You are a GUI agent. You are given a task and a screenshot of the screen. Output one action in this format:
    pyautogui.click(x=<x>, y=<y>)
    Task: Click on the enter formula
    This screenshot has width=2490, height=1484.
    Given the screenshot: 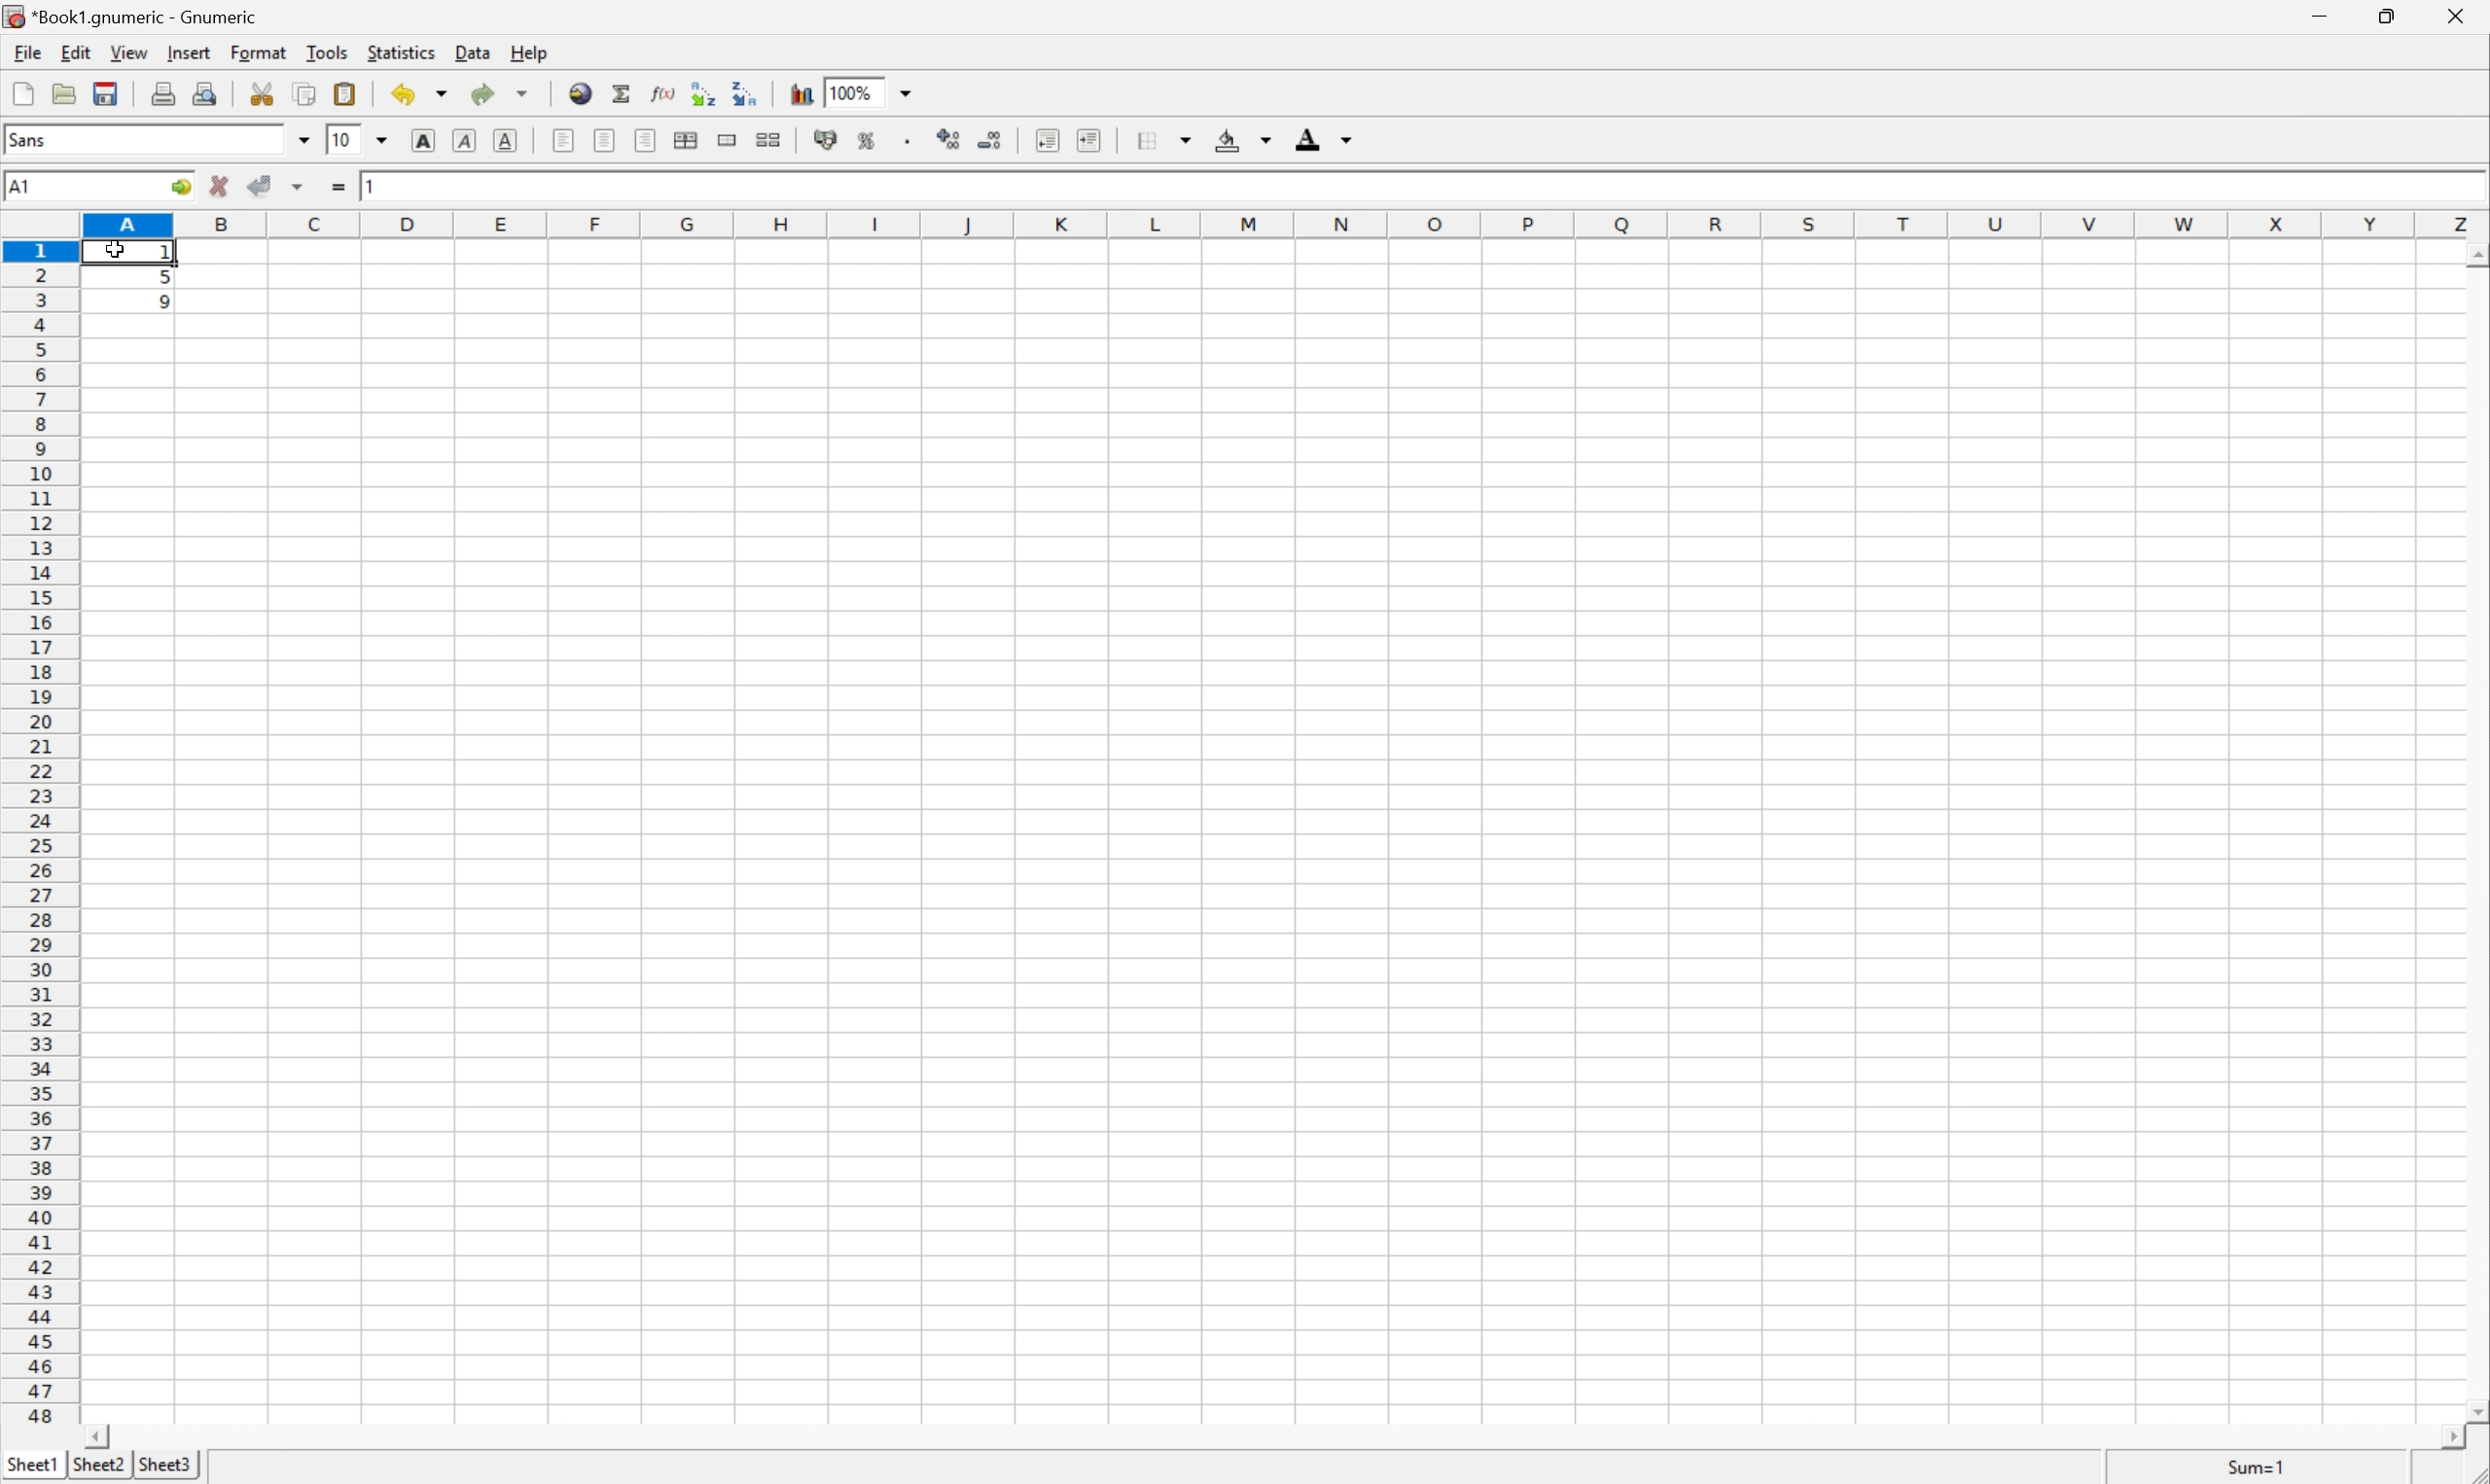 What is the action you would take?
    pyautogui.click(x=339, y=187)
    